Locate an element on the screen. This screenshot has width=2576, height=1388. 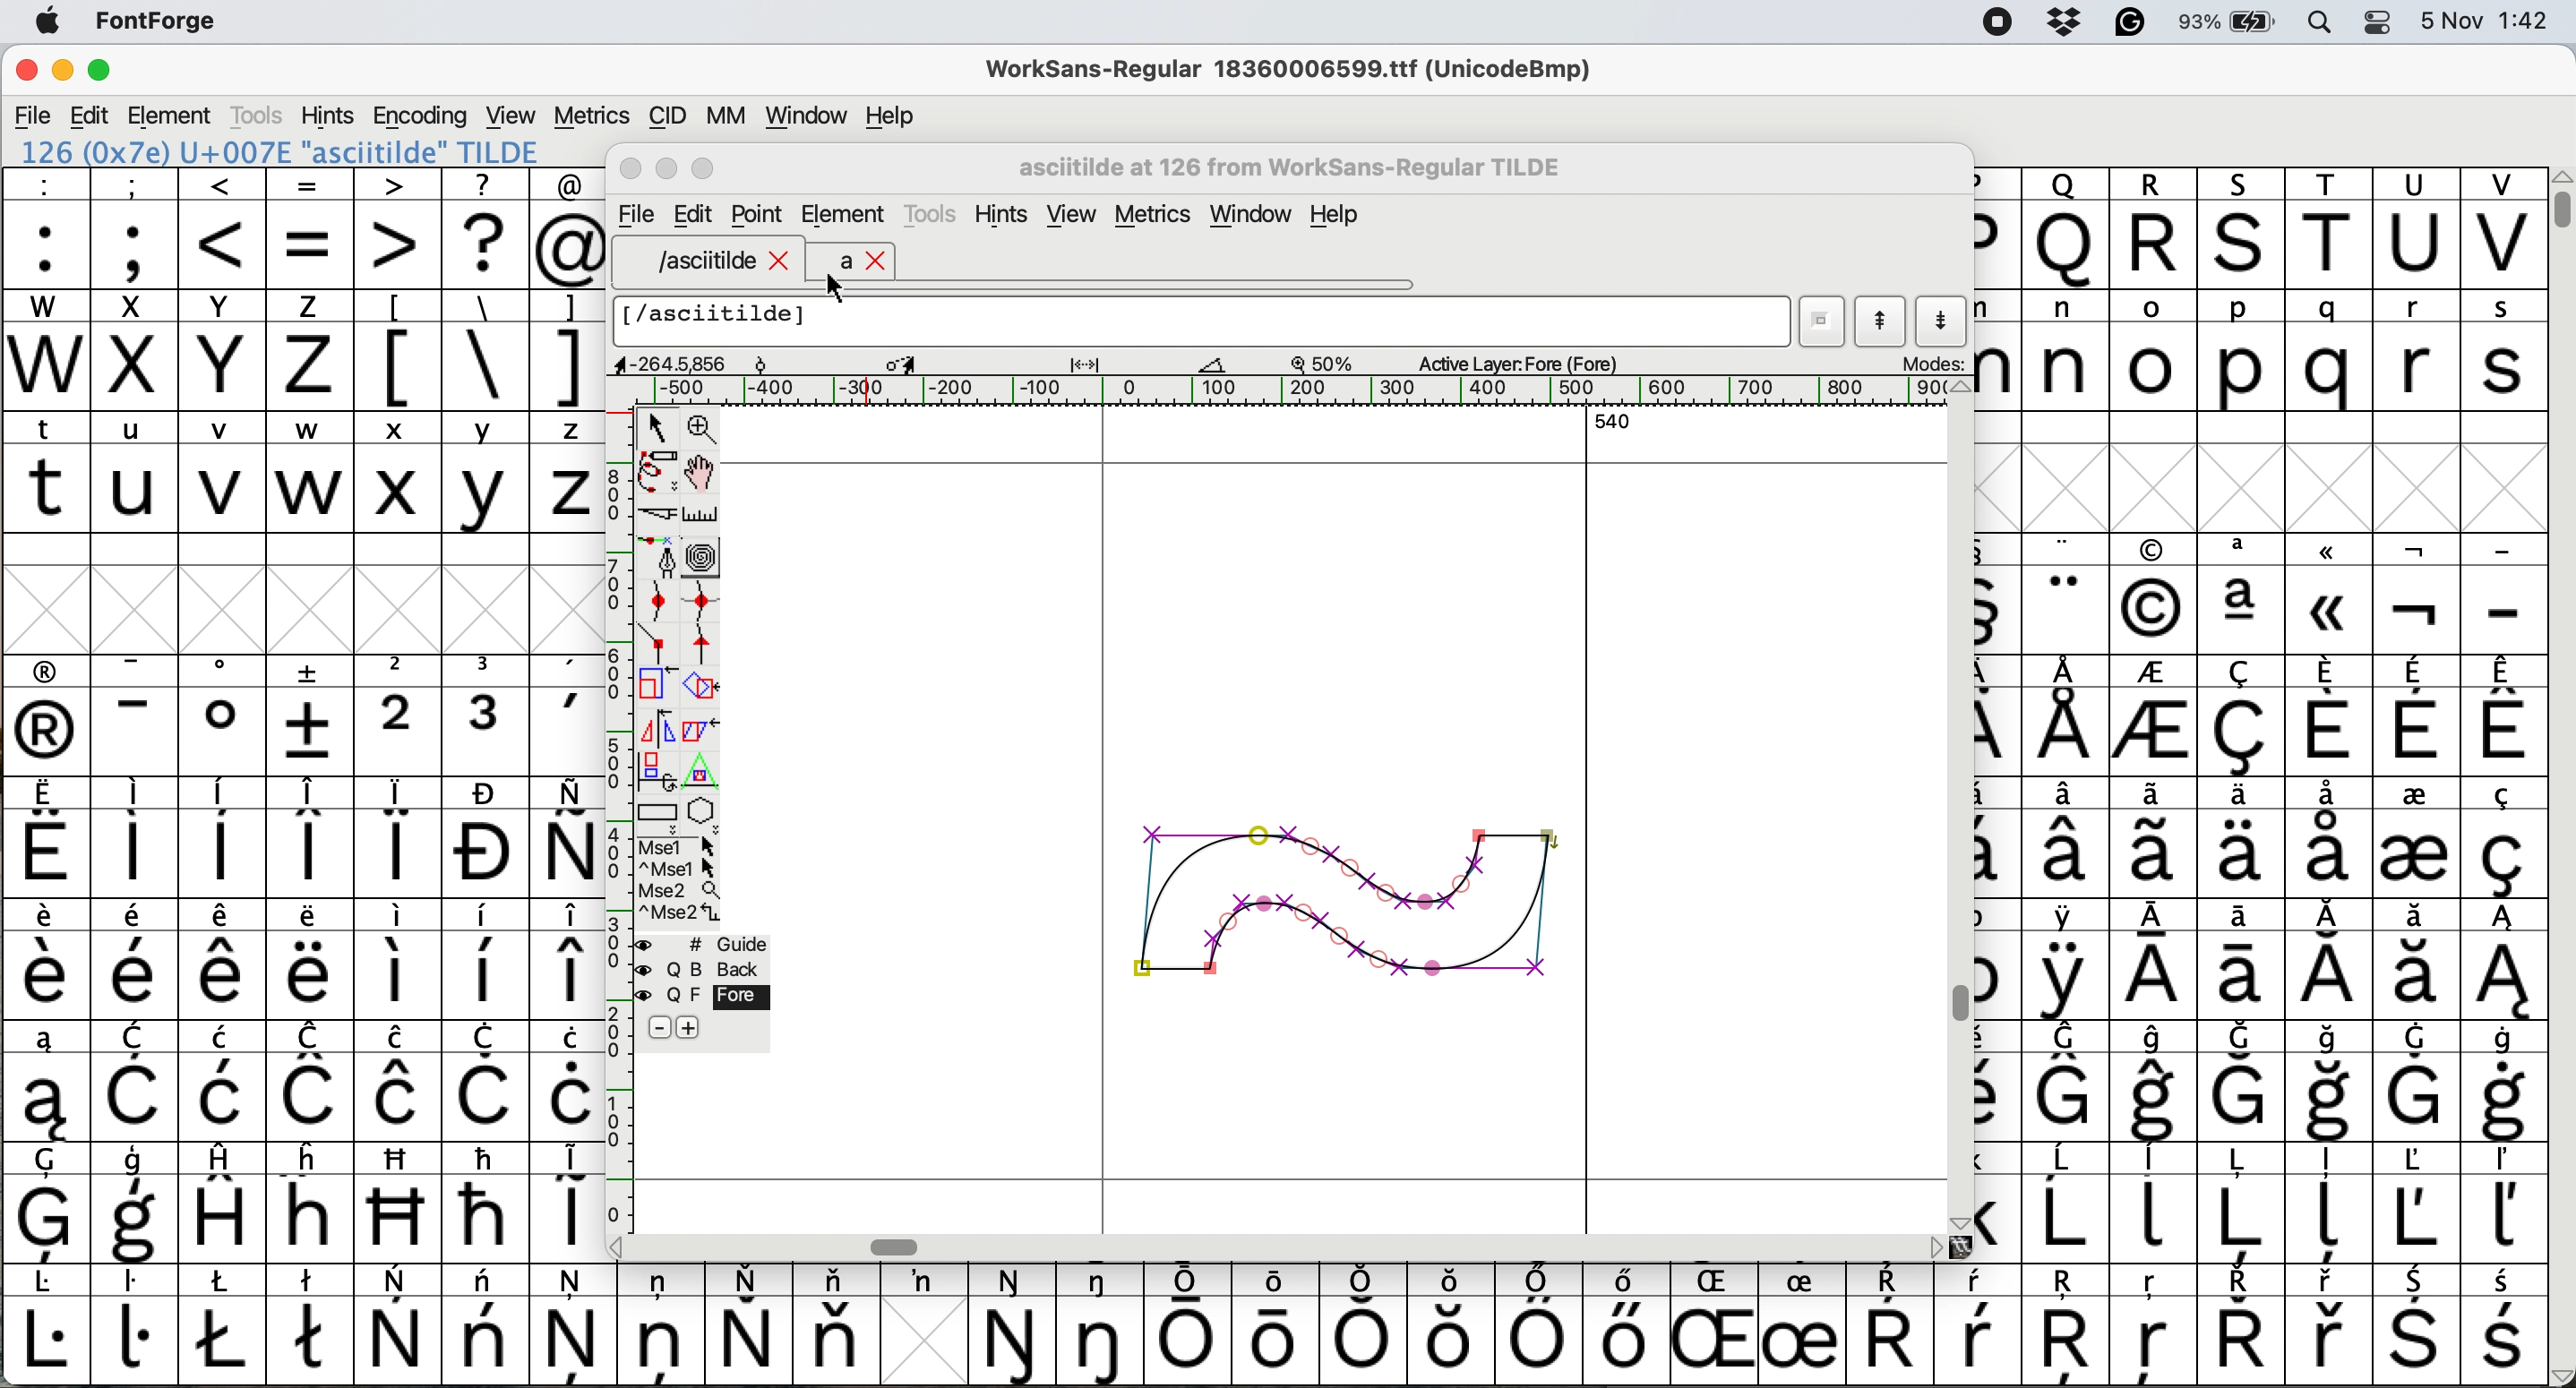
cursor is located at coordinates (835, 289).